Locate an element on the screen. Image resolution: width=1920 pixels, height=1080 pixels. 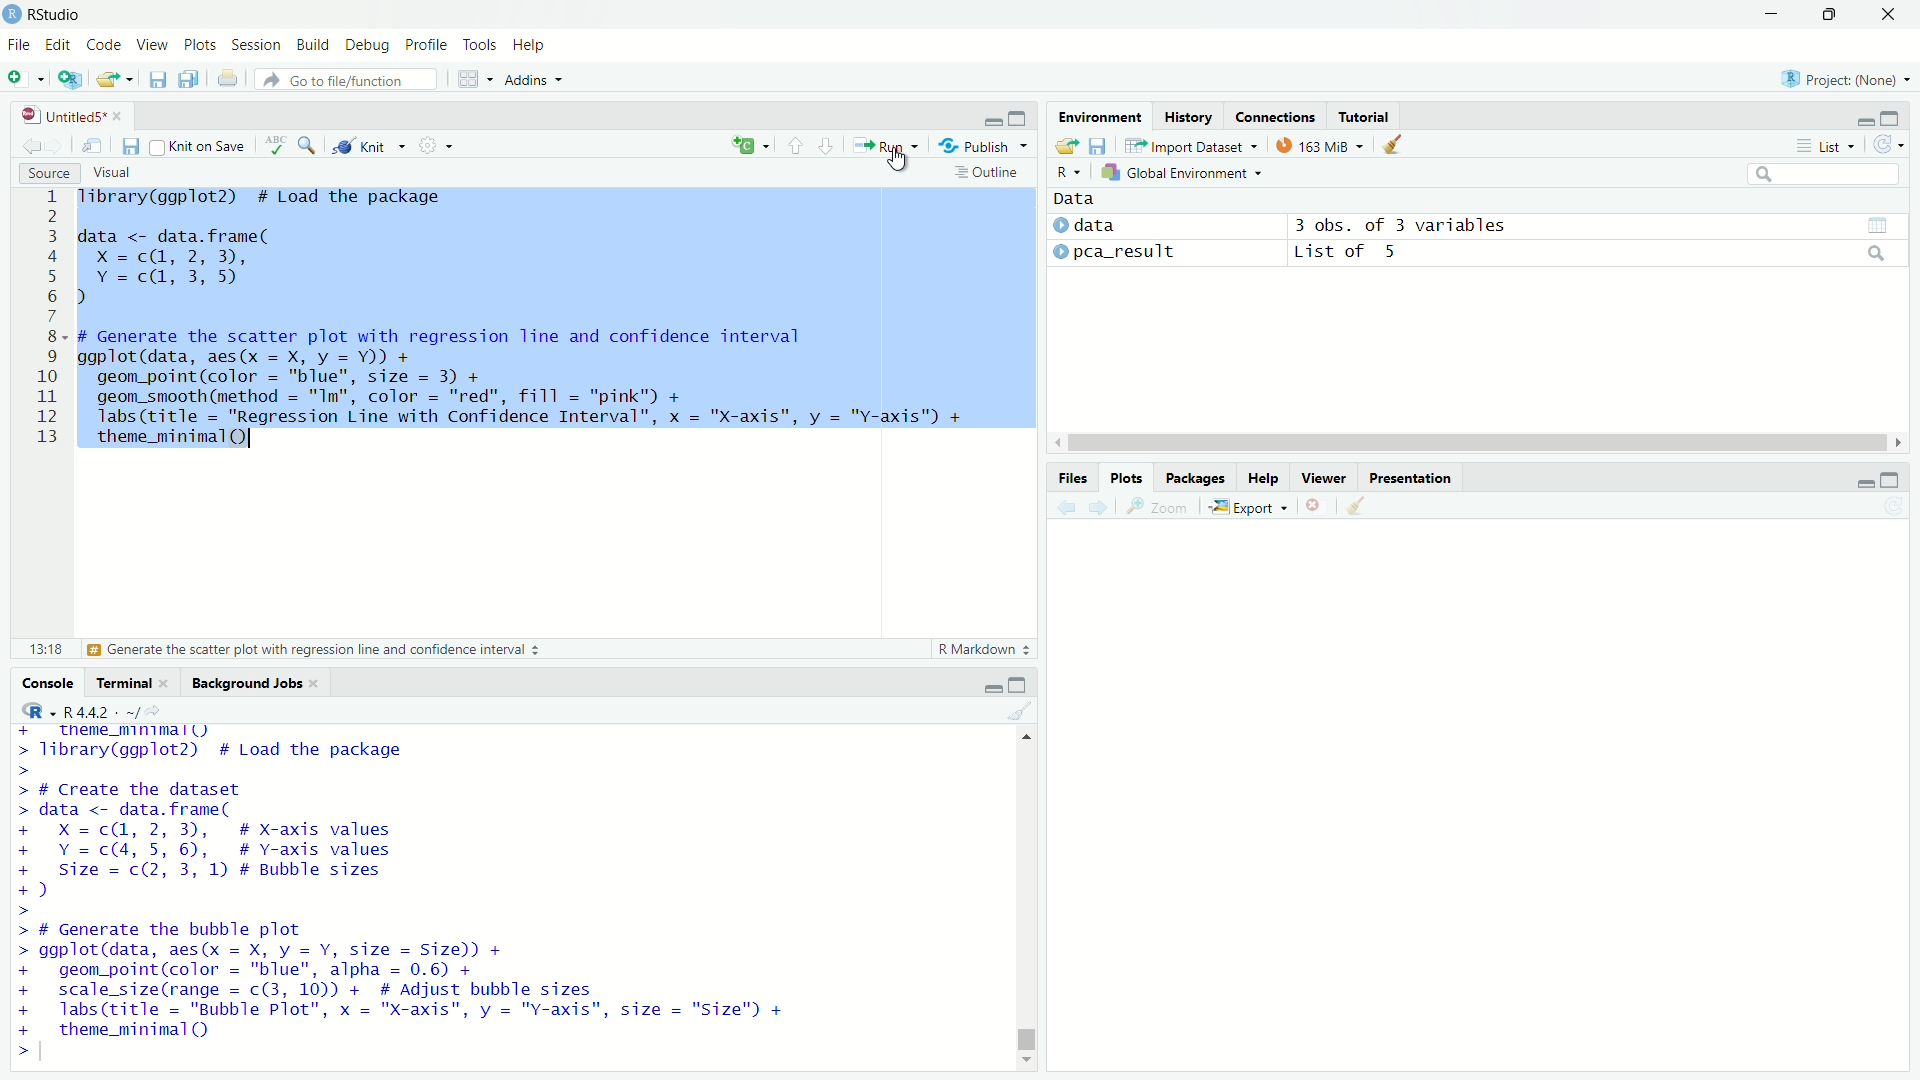
expand is located at coordinates (1016, 683).